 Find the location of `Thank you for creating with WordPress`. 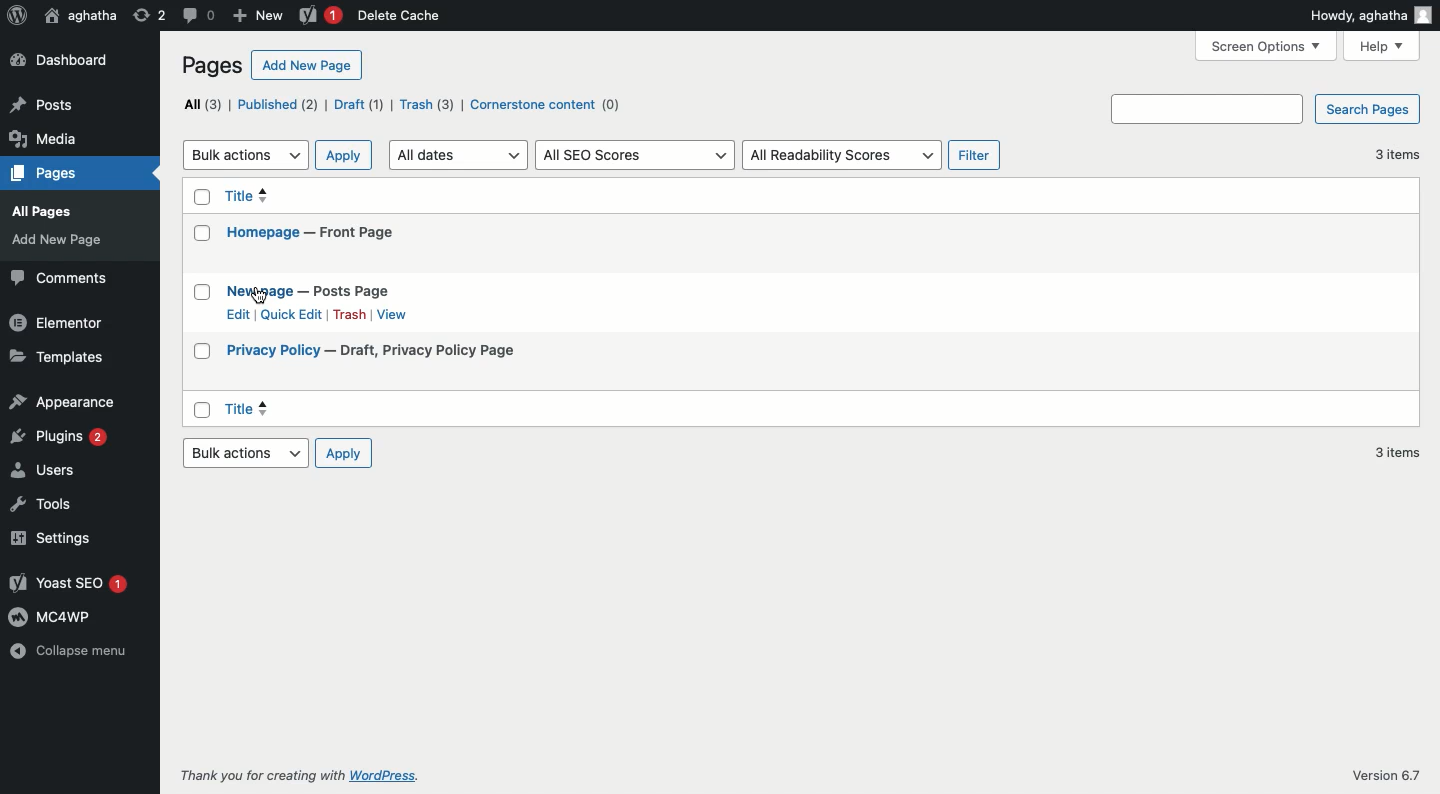

Thank you for creating with WordPress is located at coordinates (297, 776).